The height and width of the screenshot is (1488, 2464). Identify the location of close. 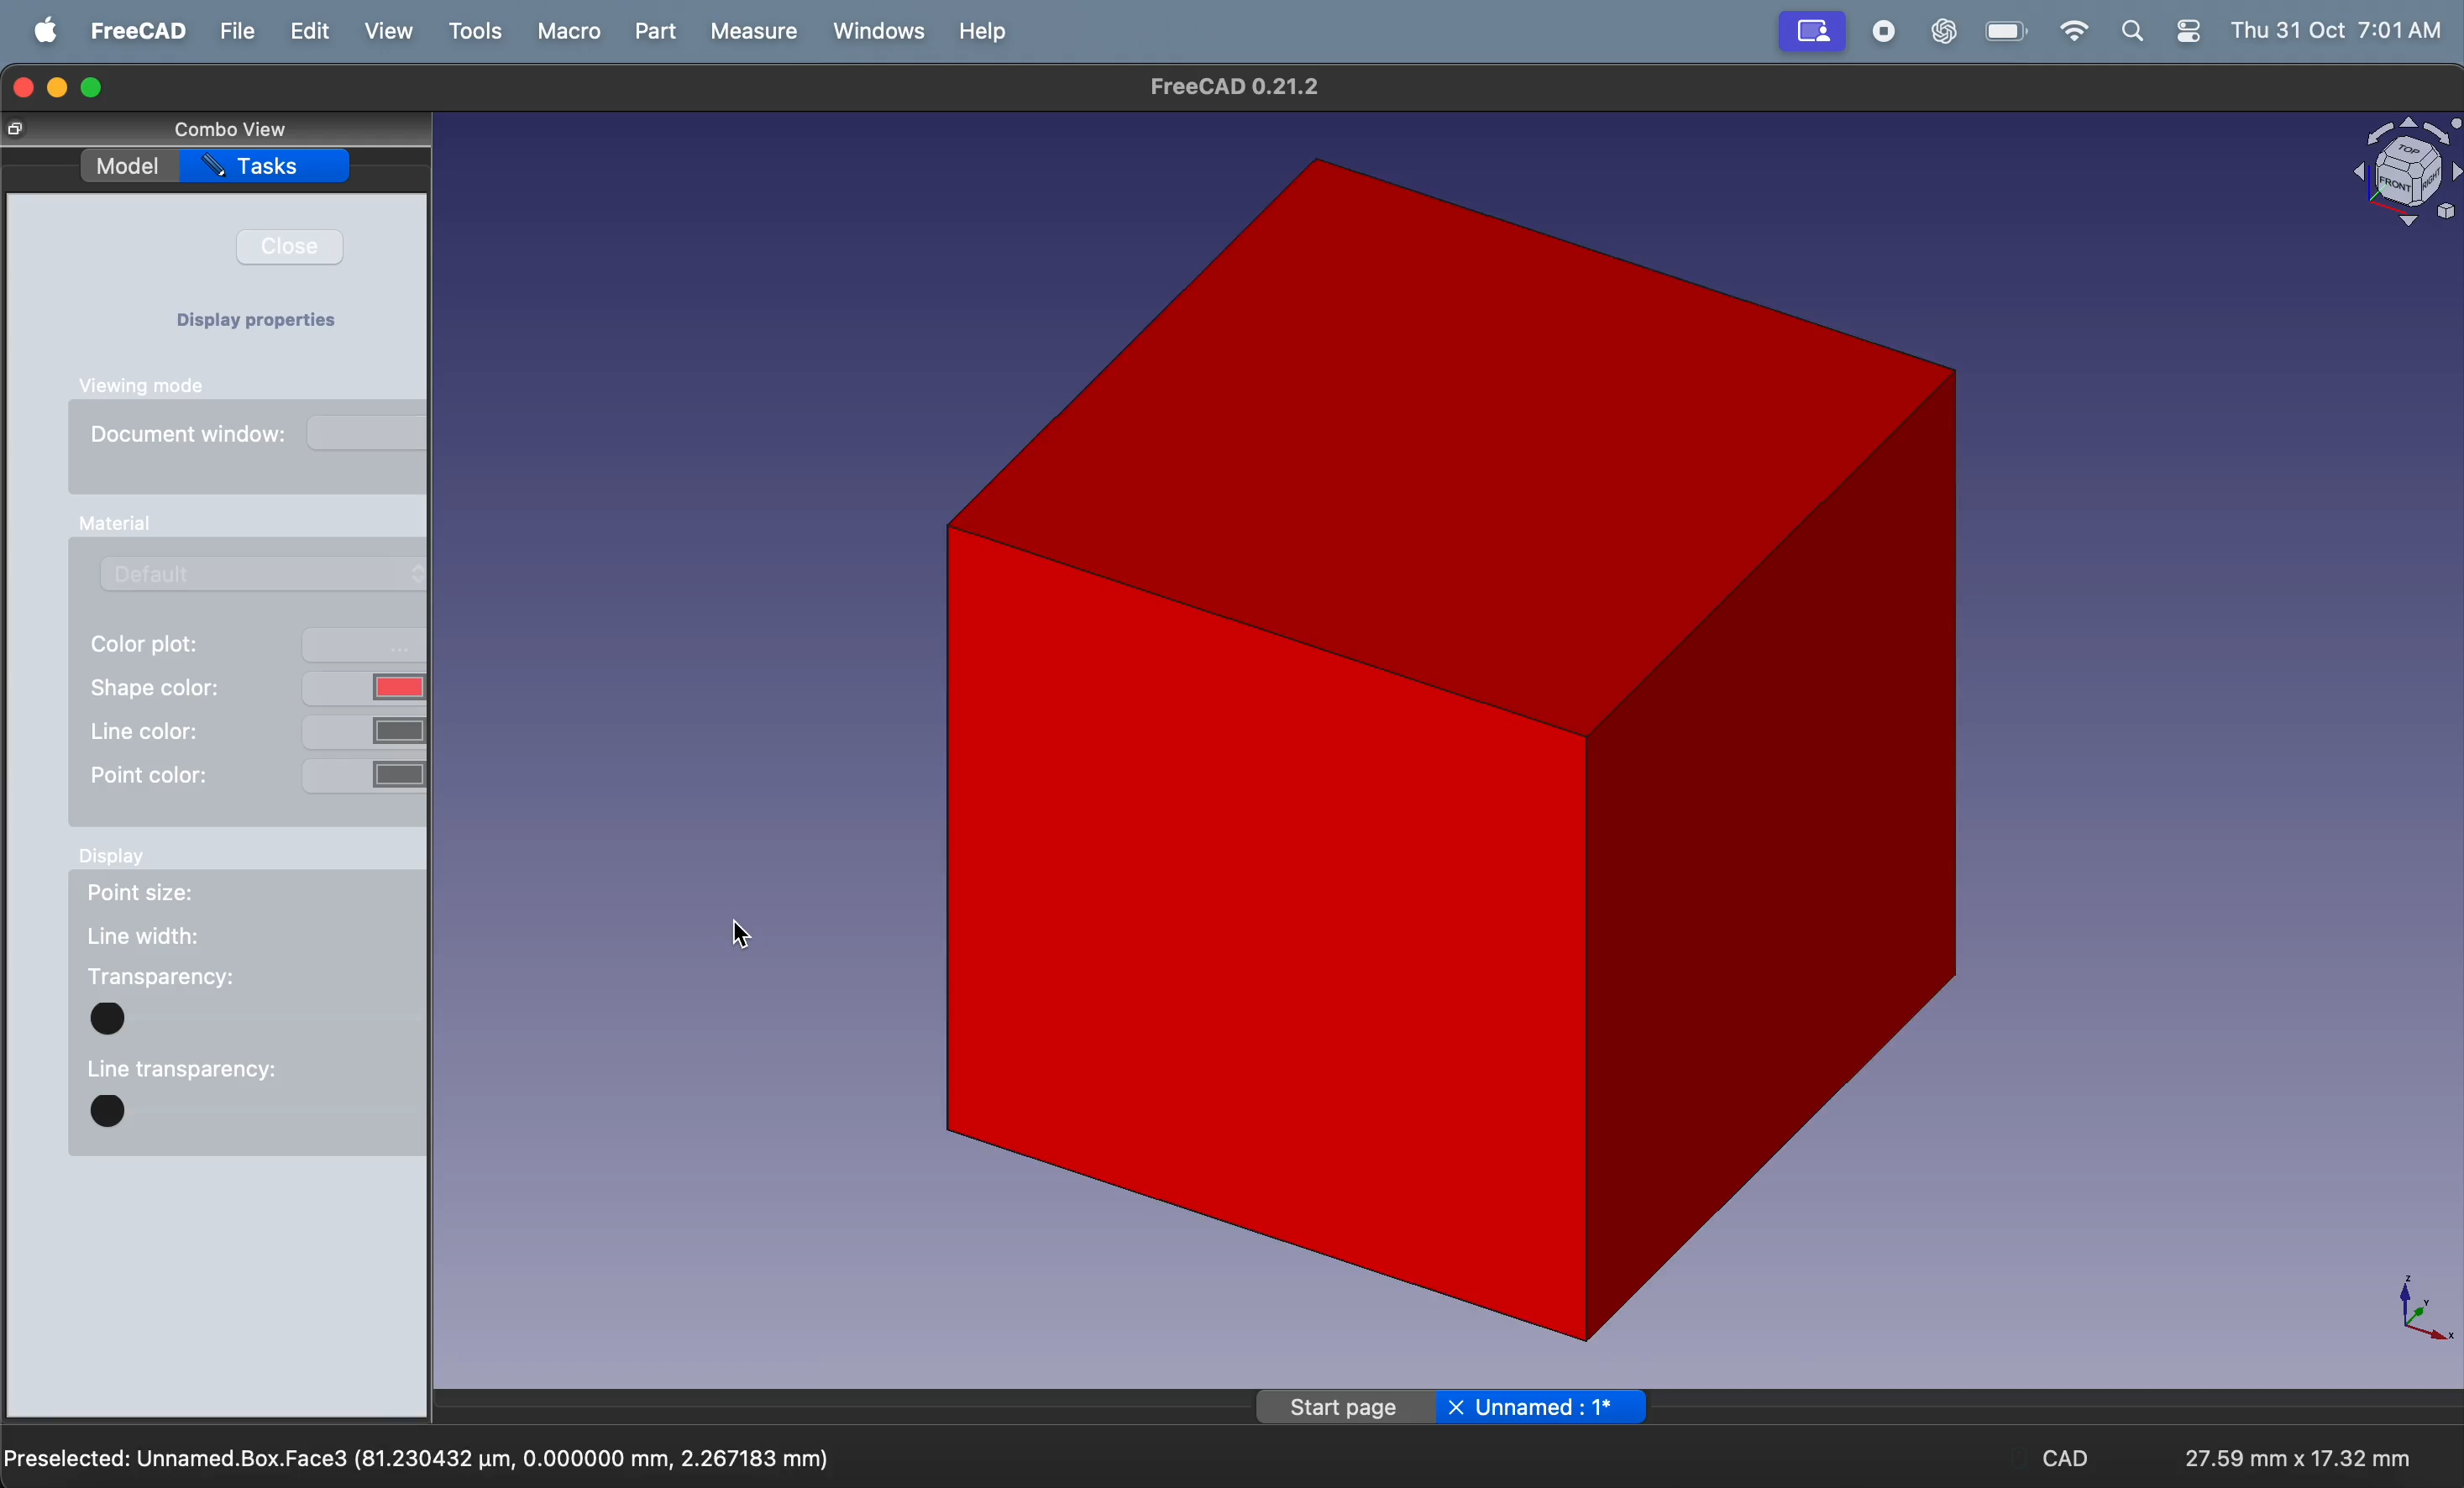
(301, 247).